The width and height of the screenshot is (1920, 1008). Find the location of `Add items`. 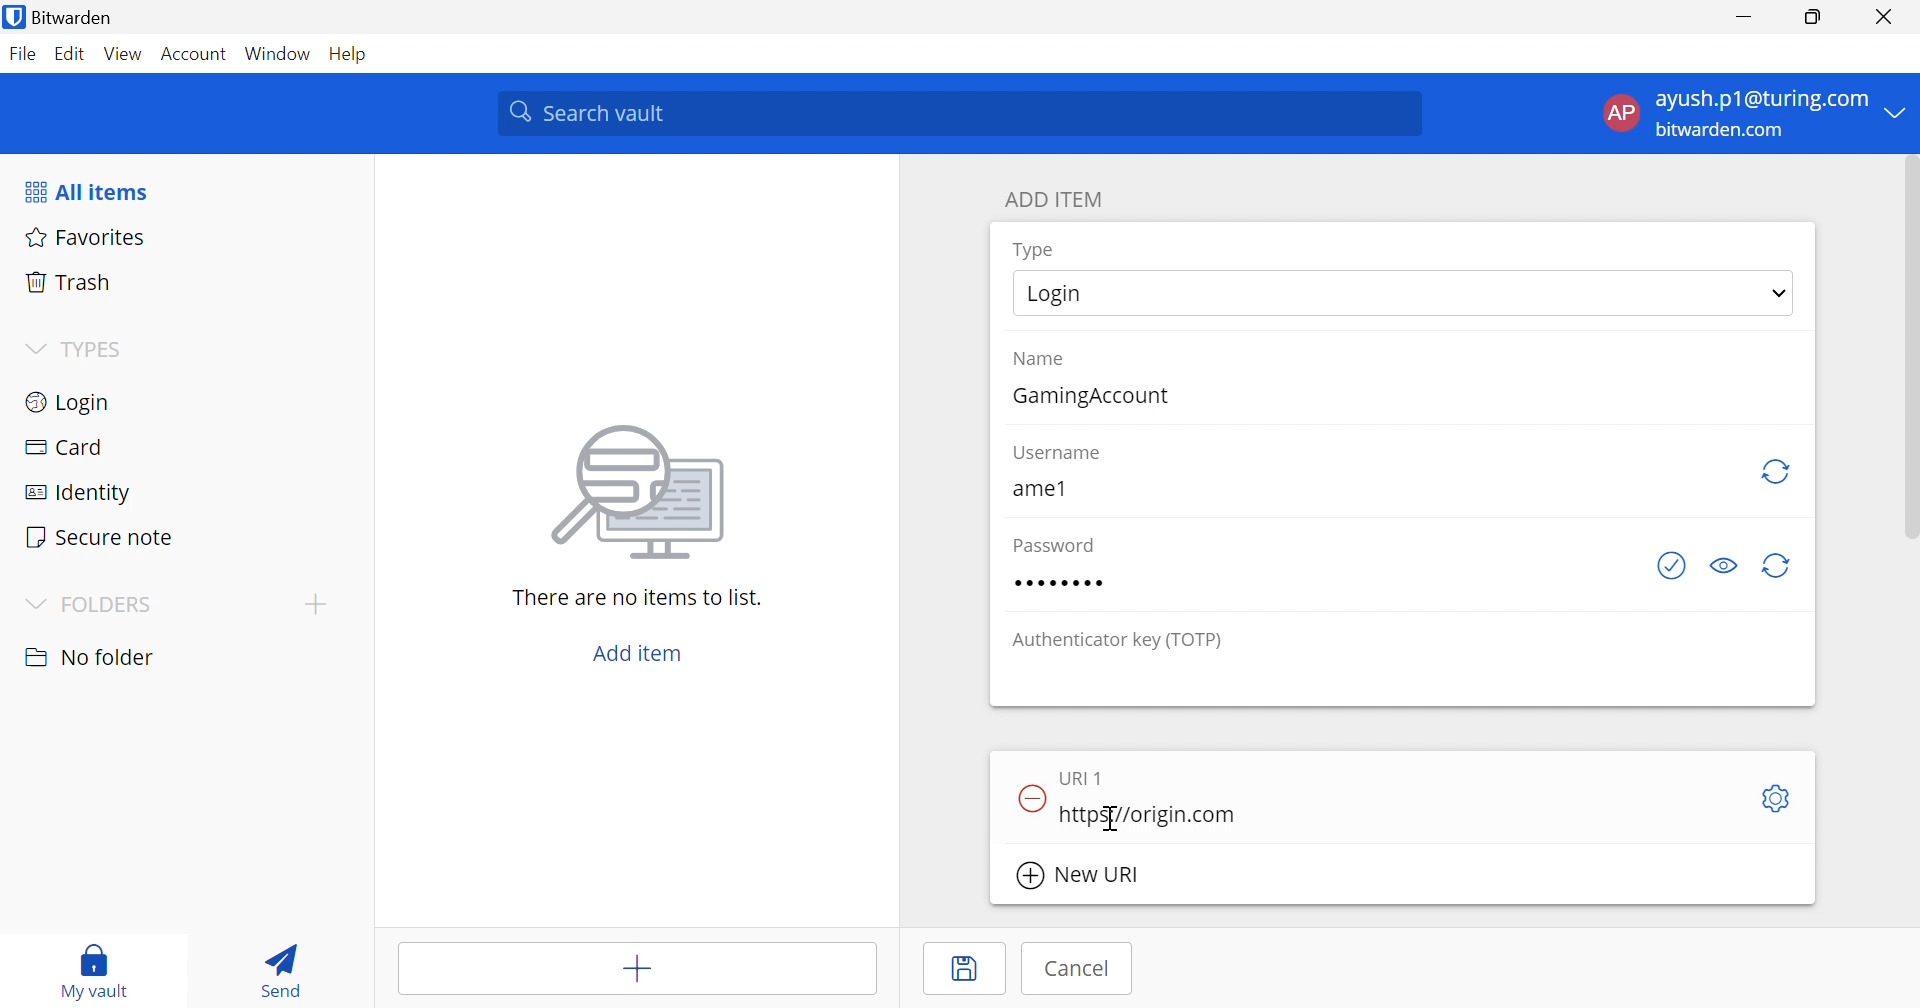

Add items is located at coordinates (634, 969).